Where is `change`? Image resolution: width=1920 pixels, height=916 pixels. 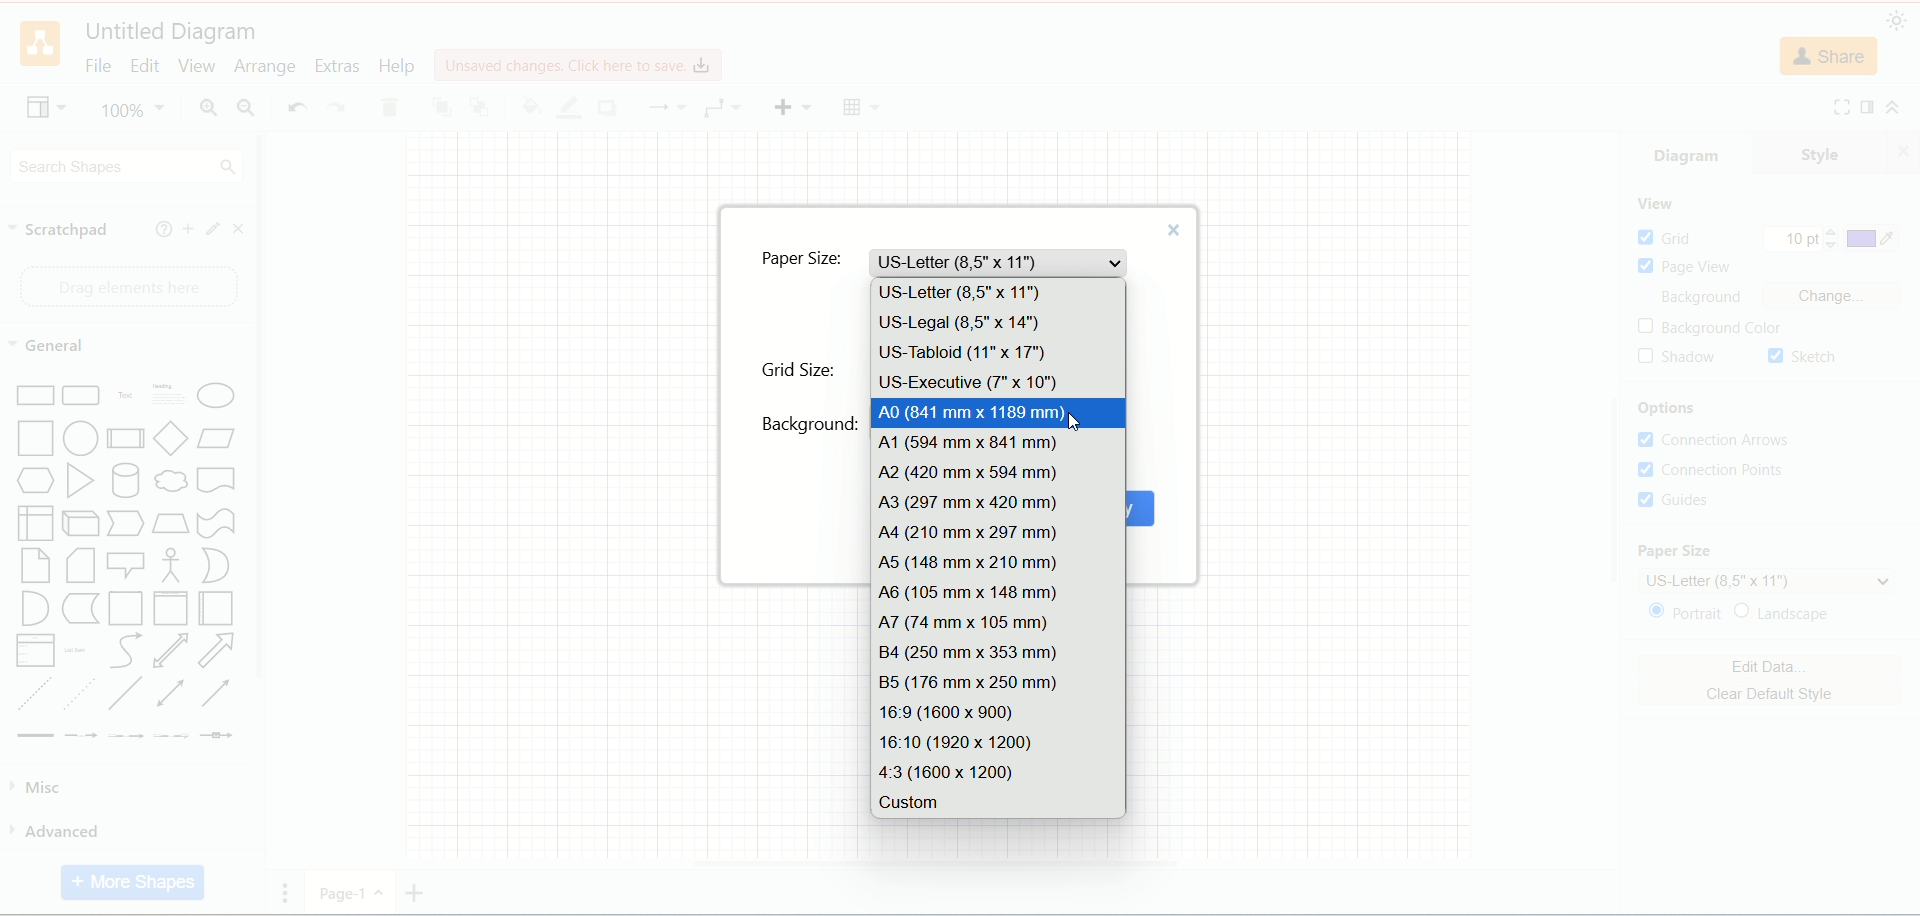
change is located at coordinates (1838, 298).